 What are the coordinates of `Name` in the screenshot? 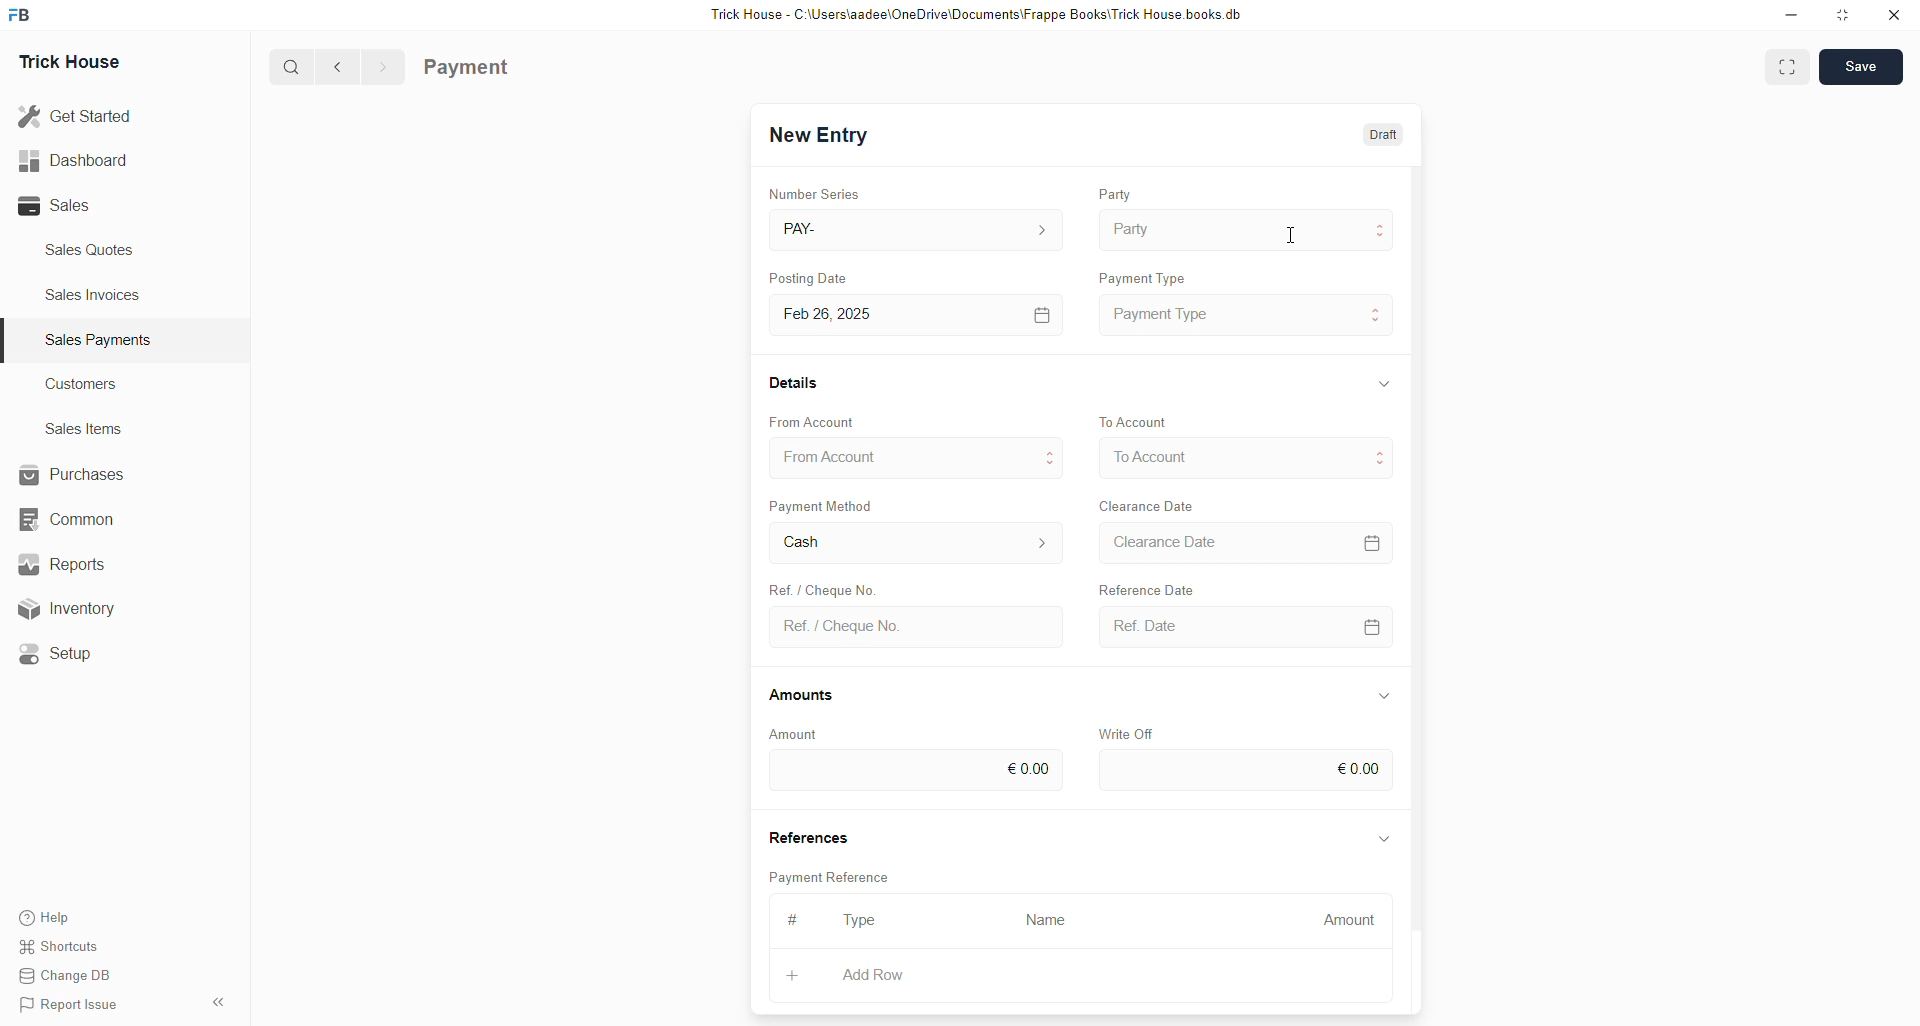 It's located at (1052, 922).